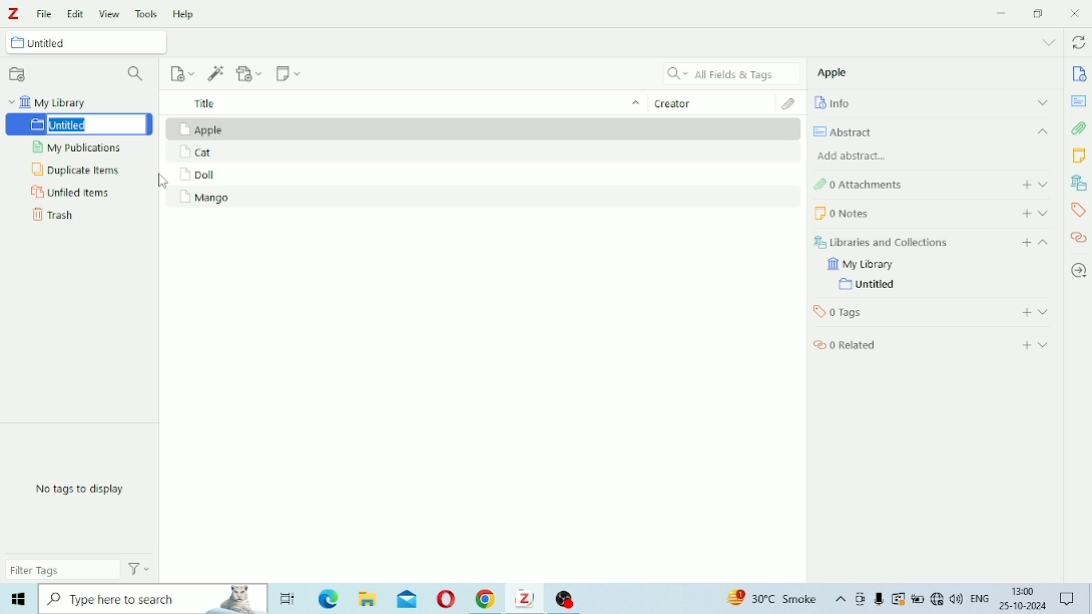  Describe the element at coordinates (878, 599) in the screenshot. I see `` at that location.